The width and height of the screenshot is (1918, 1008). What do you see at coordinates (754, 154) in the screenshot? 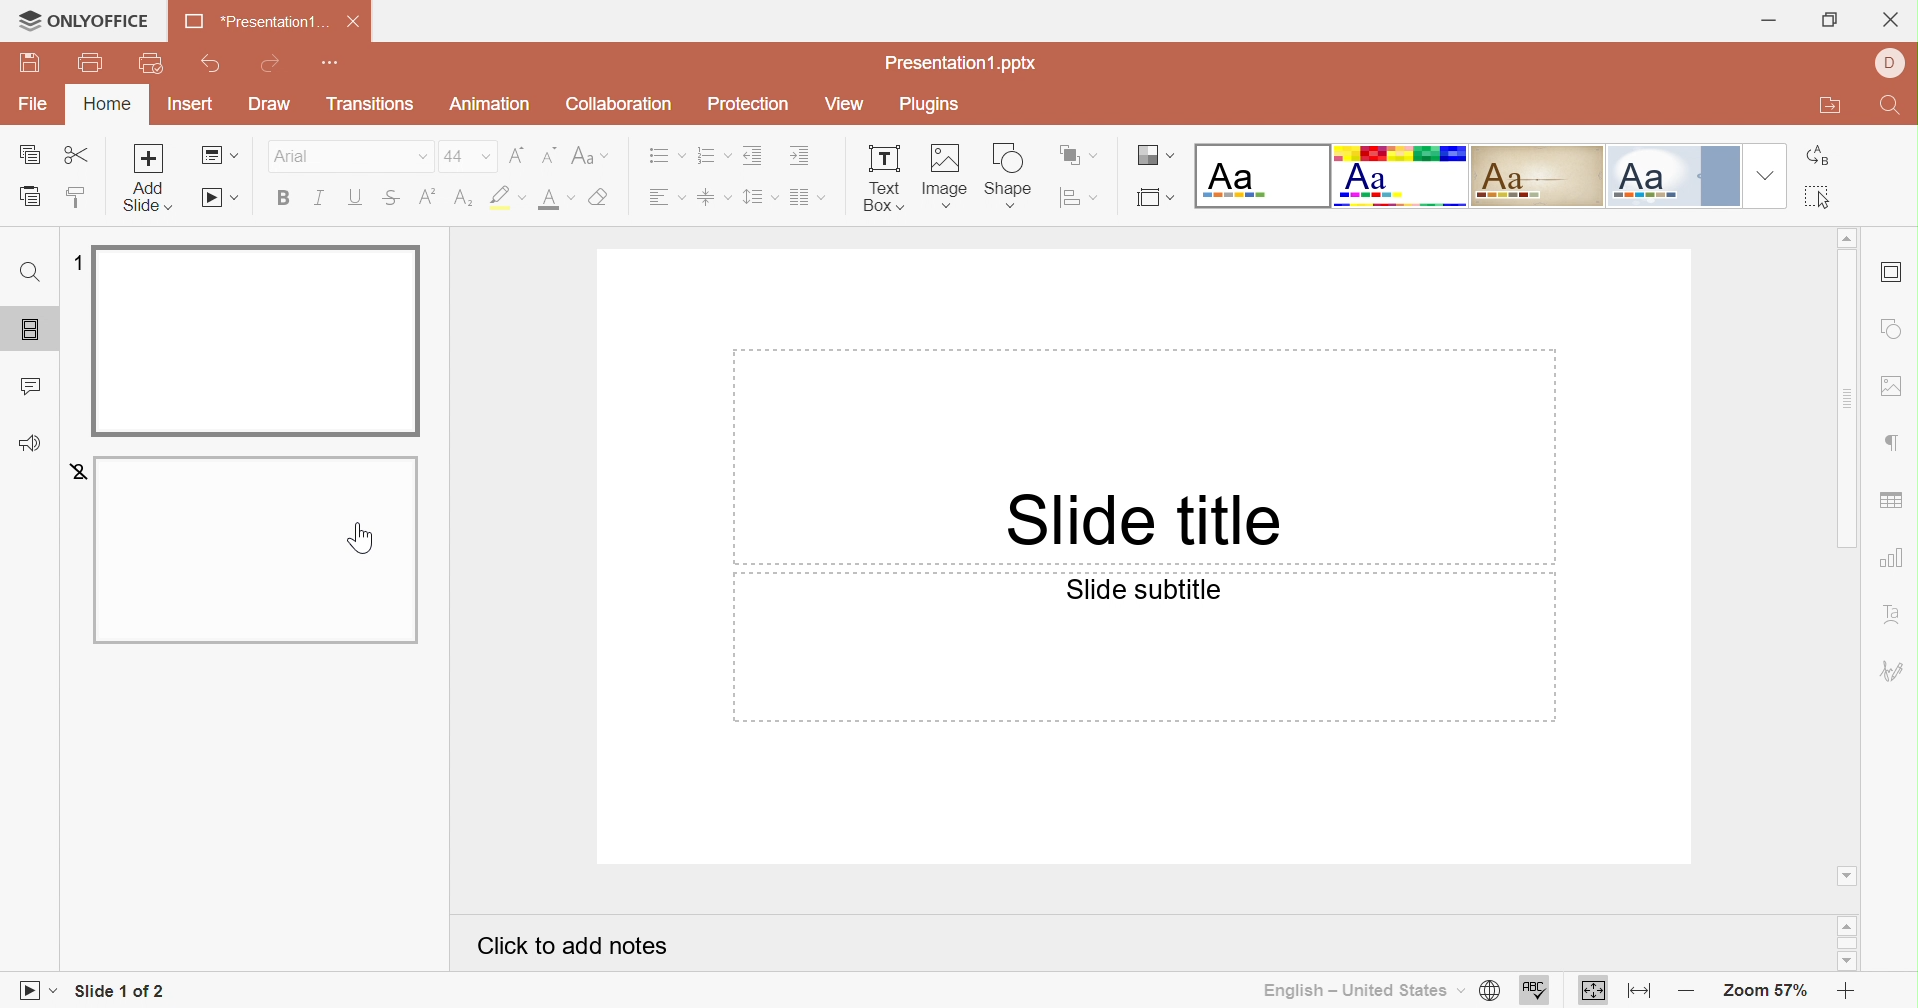
I see `Decrease indent` at bounding box center [754, 154].